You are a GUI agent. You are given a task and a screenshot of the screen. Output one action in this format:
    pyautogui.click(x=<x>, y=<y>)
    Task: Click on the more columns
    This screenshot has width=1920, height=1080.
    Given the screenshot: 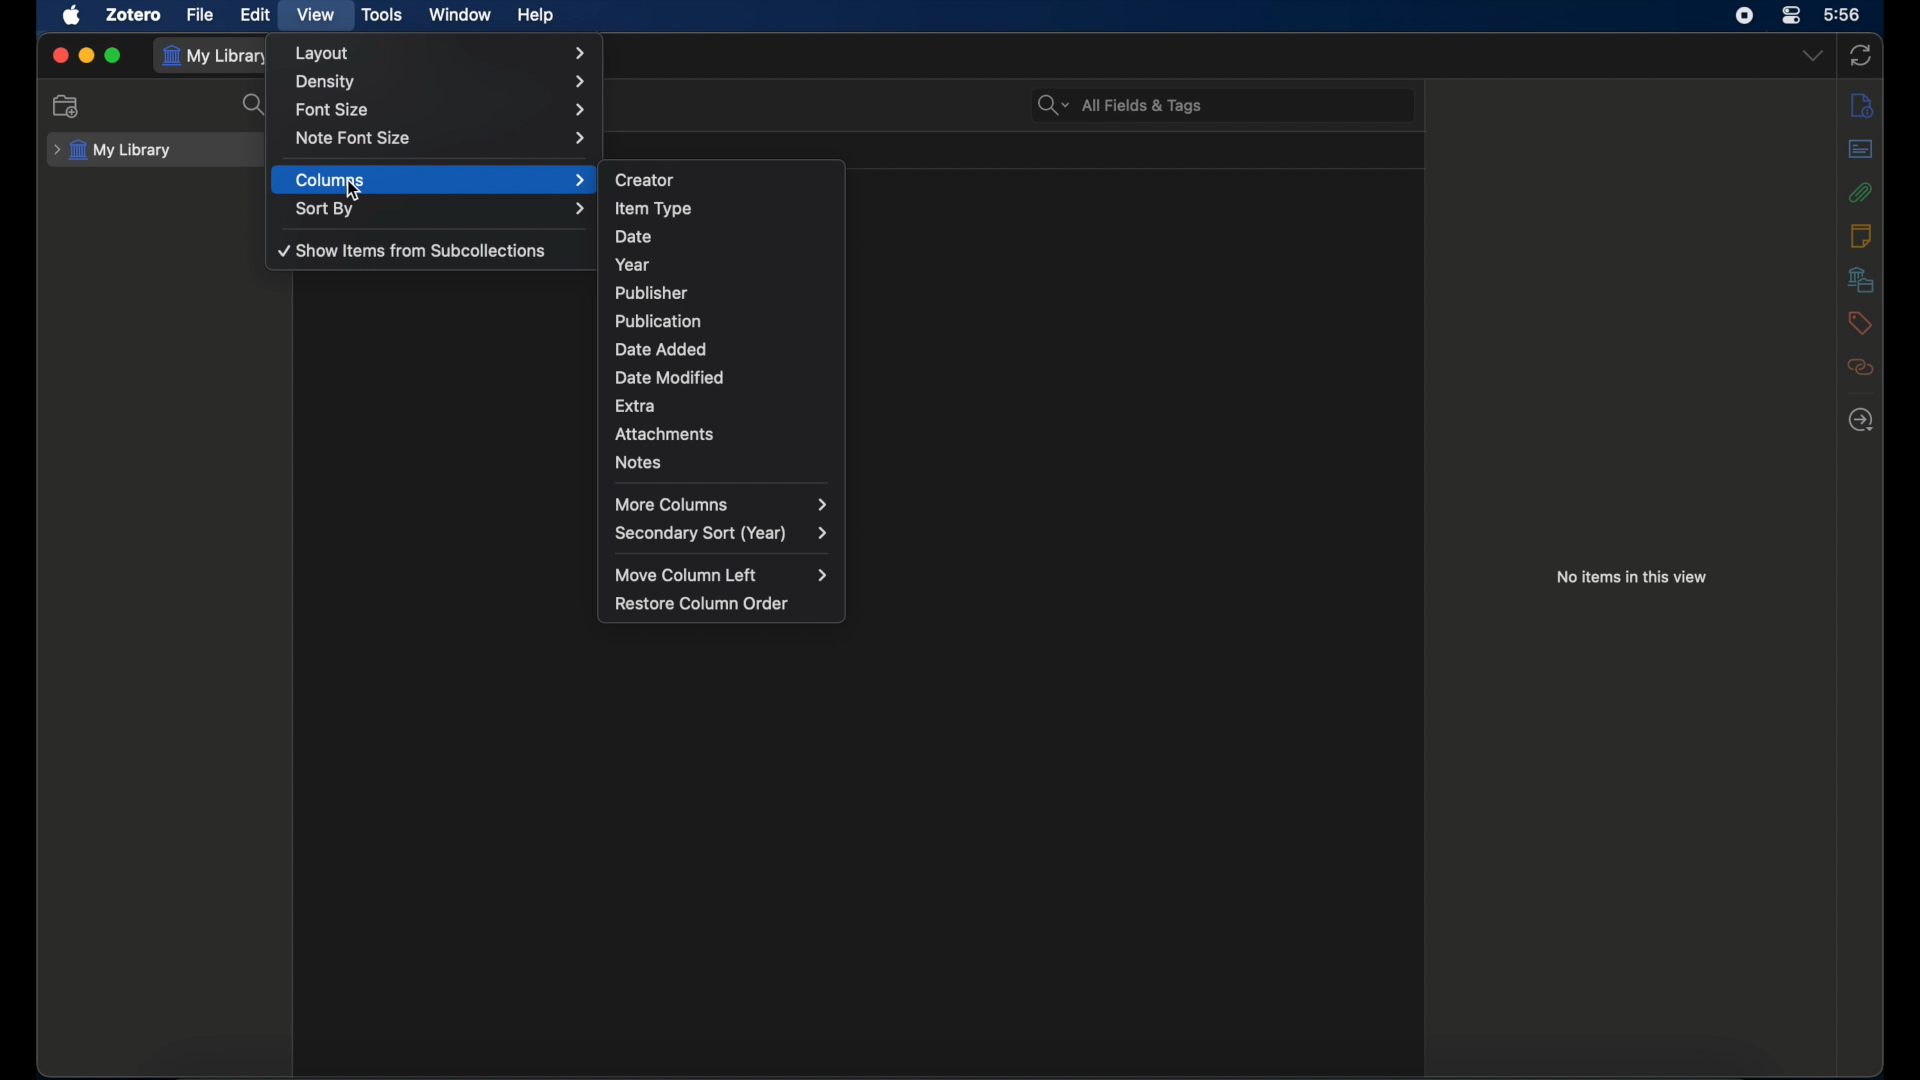 What is the action you would take?
    pyautogui.click(x=720, y=504)
    